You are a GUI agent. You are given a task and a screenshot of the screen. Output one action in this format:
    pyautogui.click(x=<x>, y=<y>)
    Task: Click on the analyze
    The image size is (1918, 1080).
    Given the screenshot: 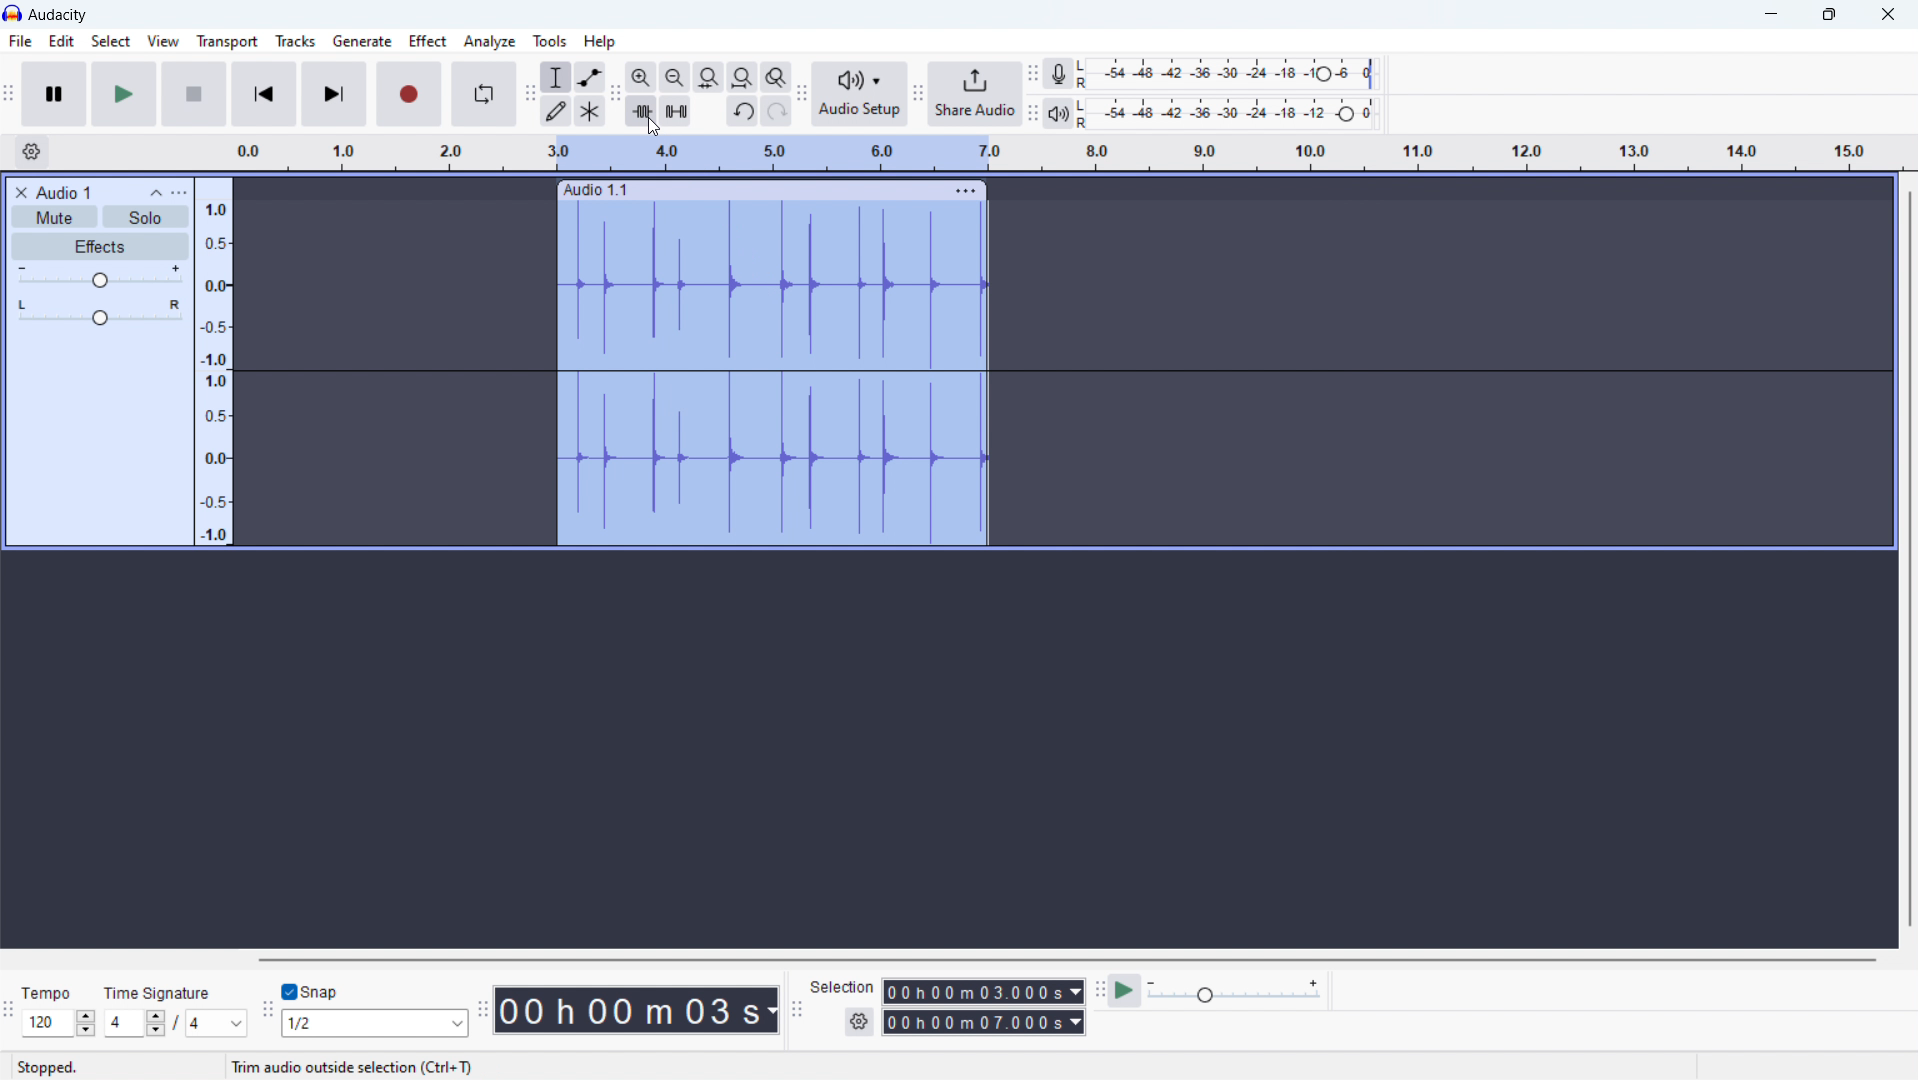 What is the action you would take?
    pyautogui.click(x=490, y=41)
    